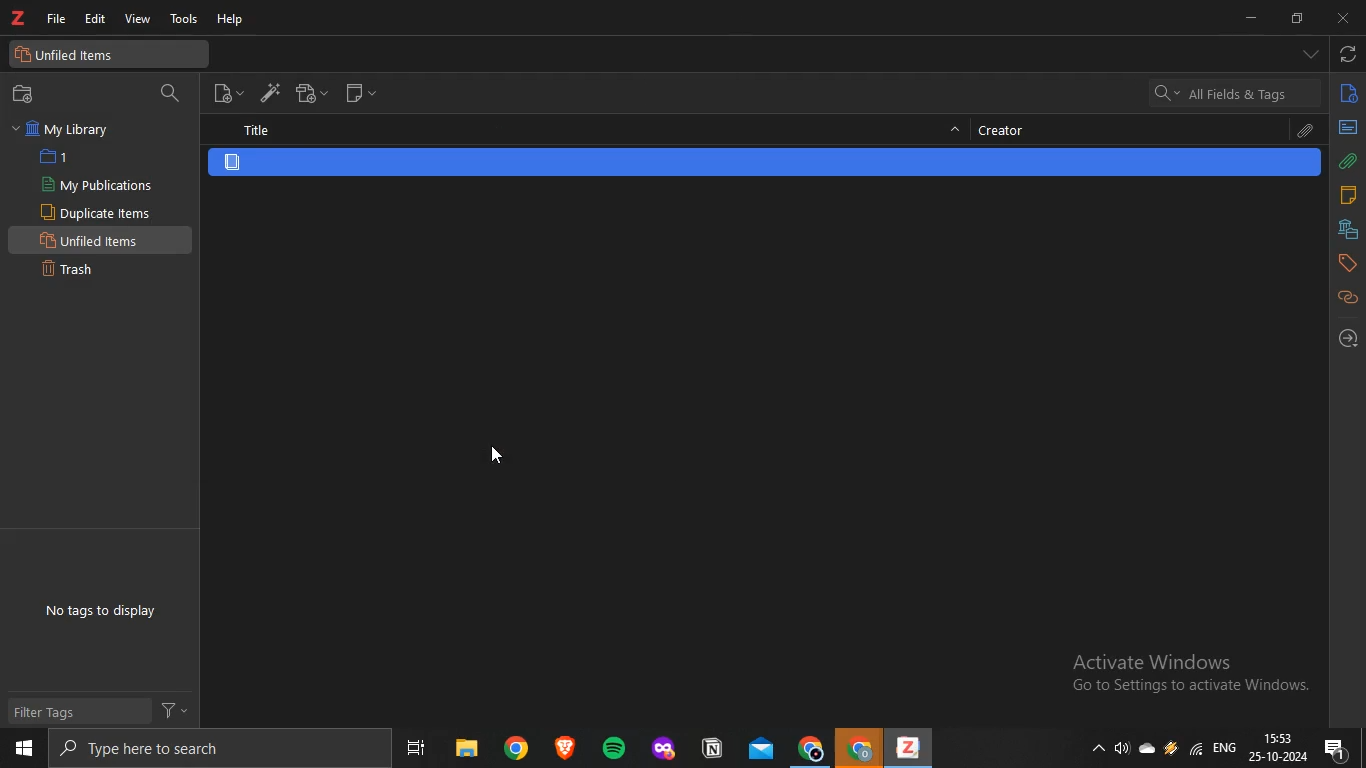 This screenshot has height=768, width=1366. I want to click on new note, so click(361, 92).